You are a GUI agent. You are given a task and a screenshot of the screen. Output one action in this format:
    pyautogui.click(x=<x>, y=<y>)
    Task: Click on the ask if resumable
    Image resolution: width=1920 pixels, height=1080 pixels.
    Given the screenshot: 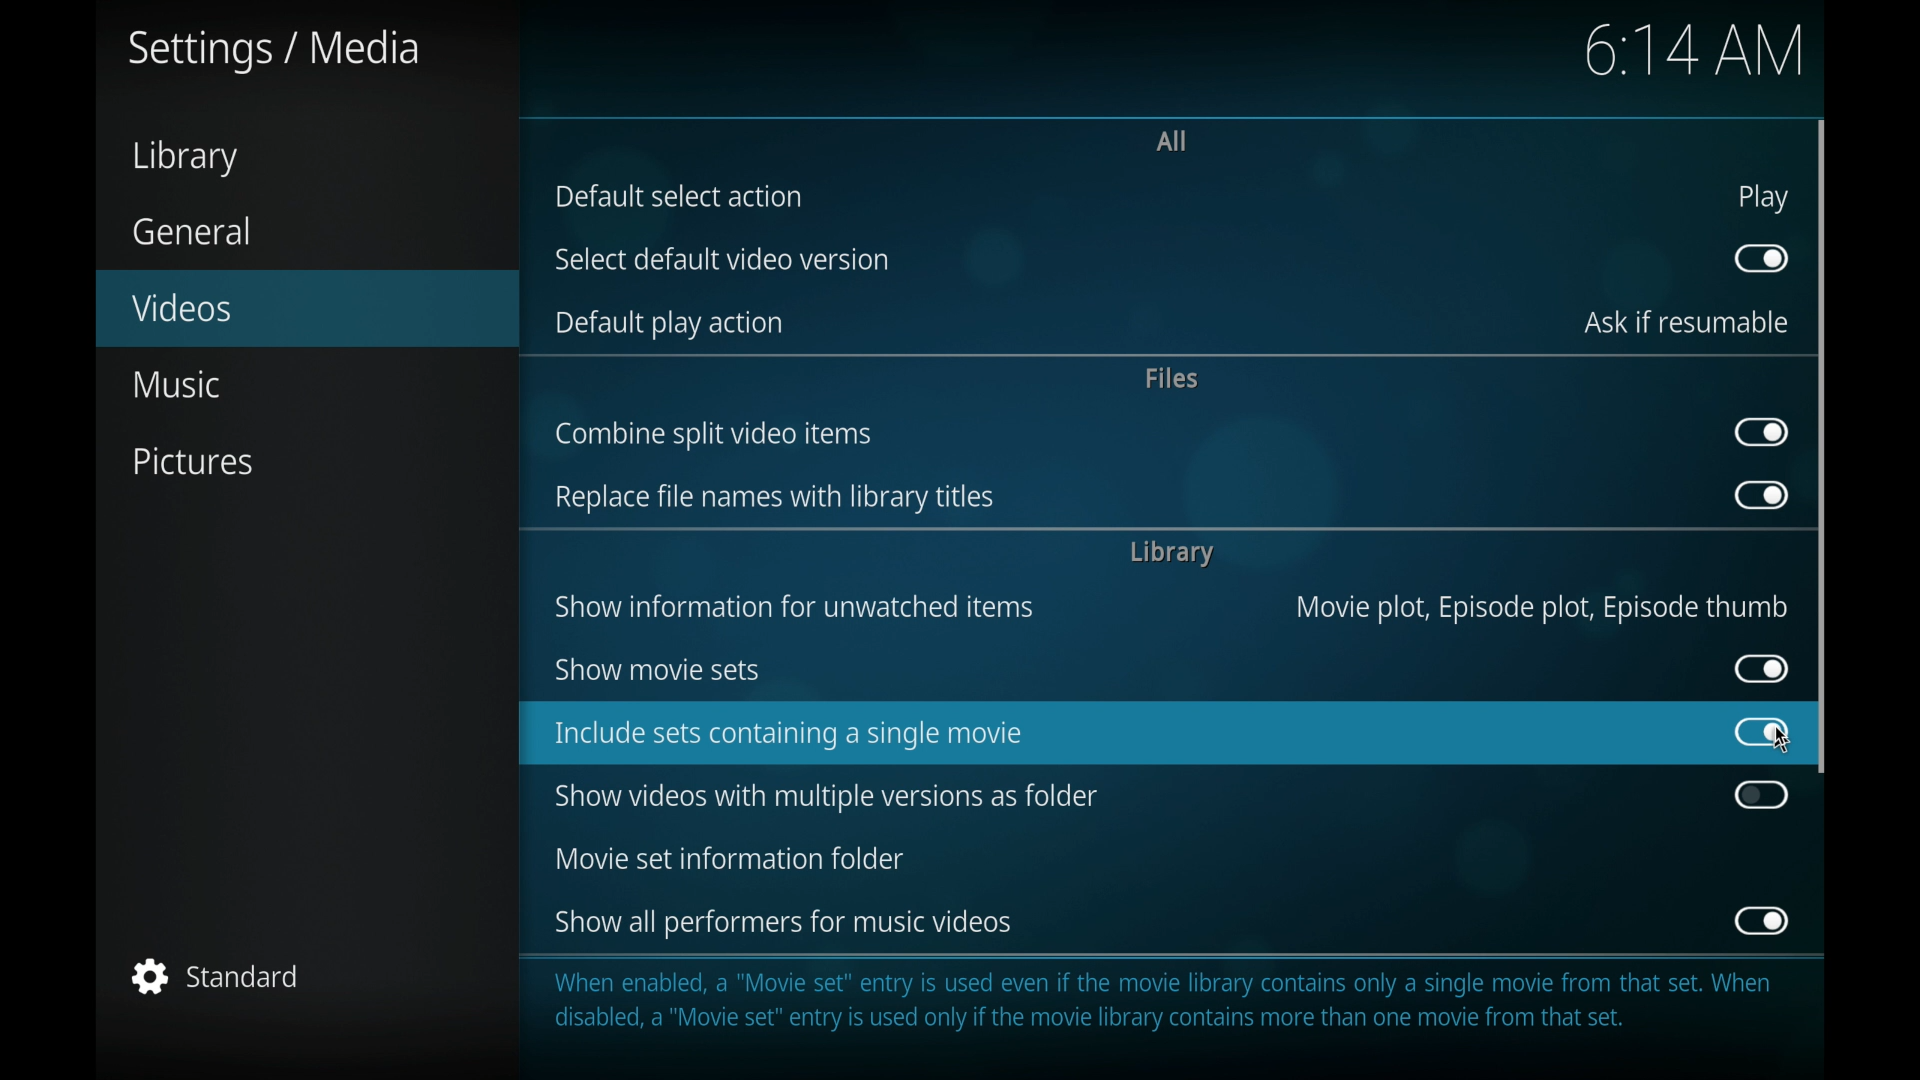 What is the action you would take?
    pyautogui.click(x=1687, y=323)
    